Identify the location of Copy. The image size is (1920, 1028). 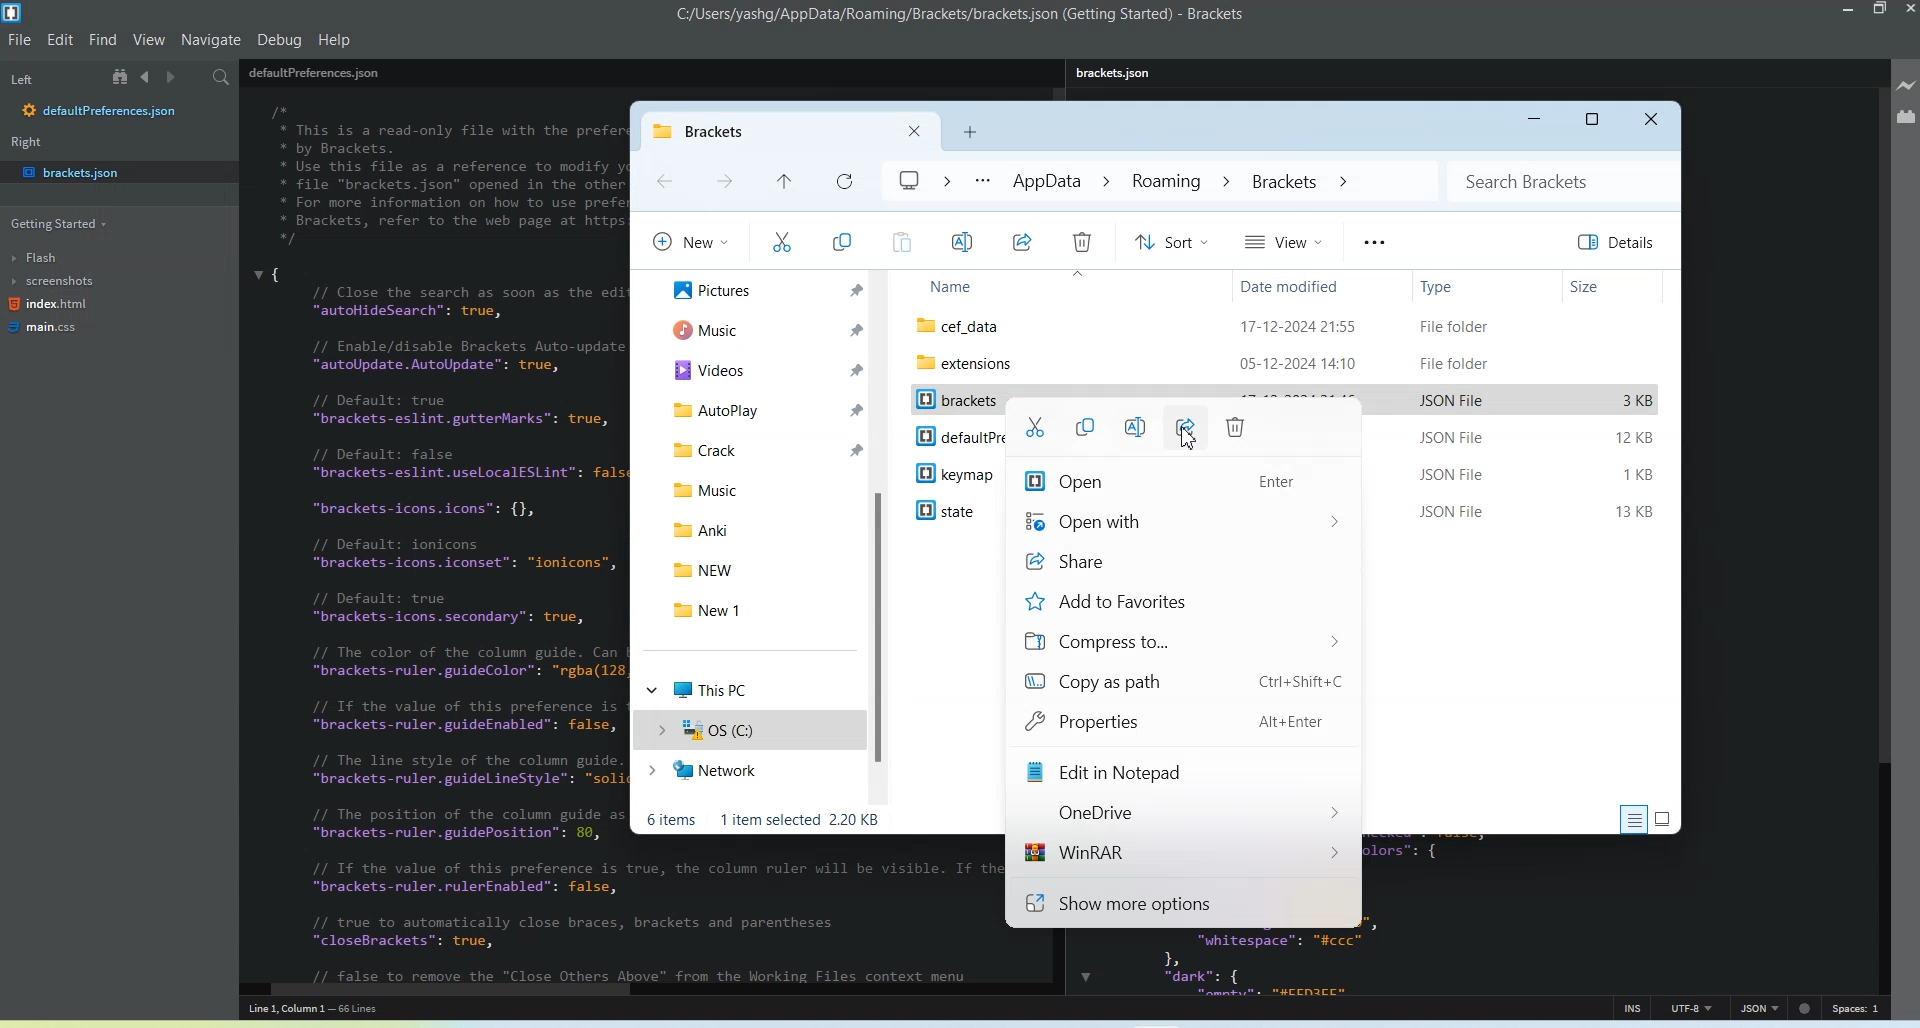
(842, 243).